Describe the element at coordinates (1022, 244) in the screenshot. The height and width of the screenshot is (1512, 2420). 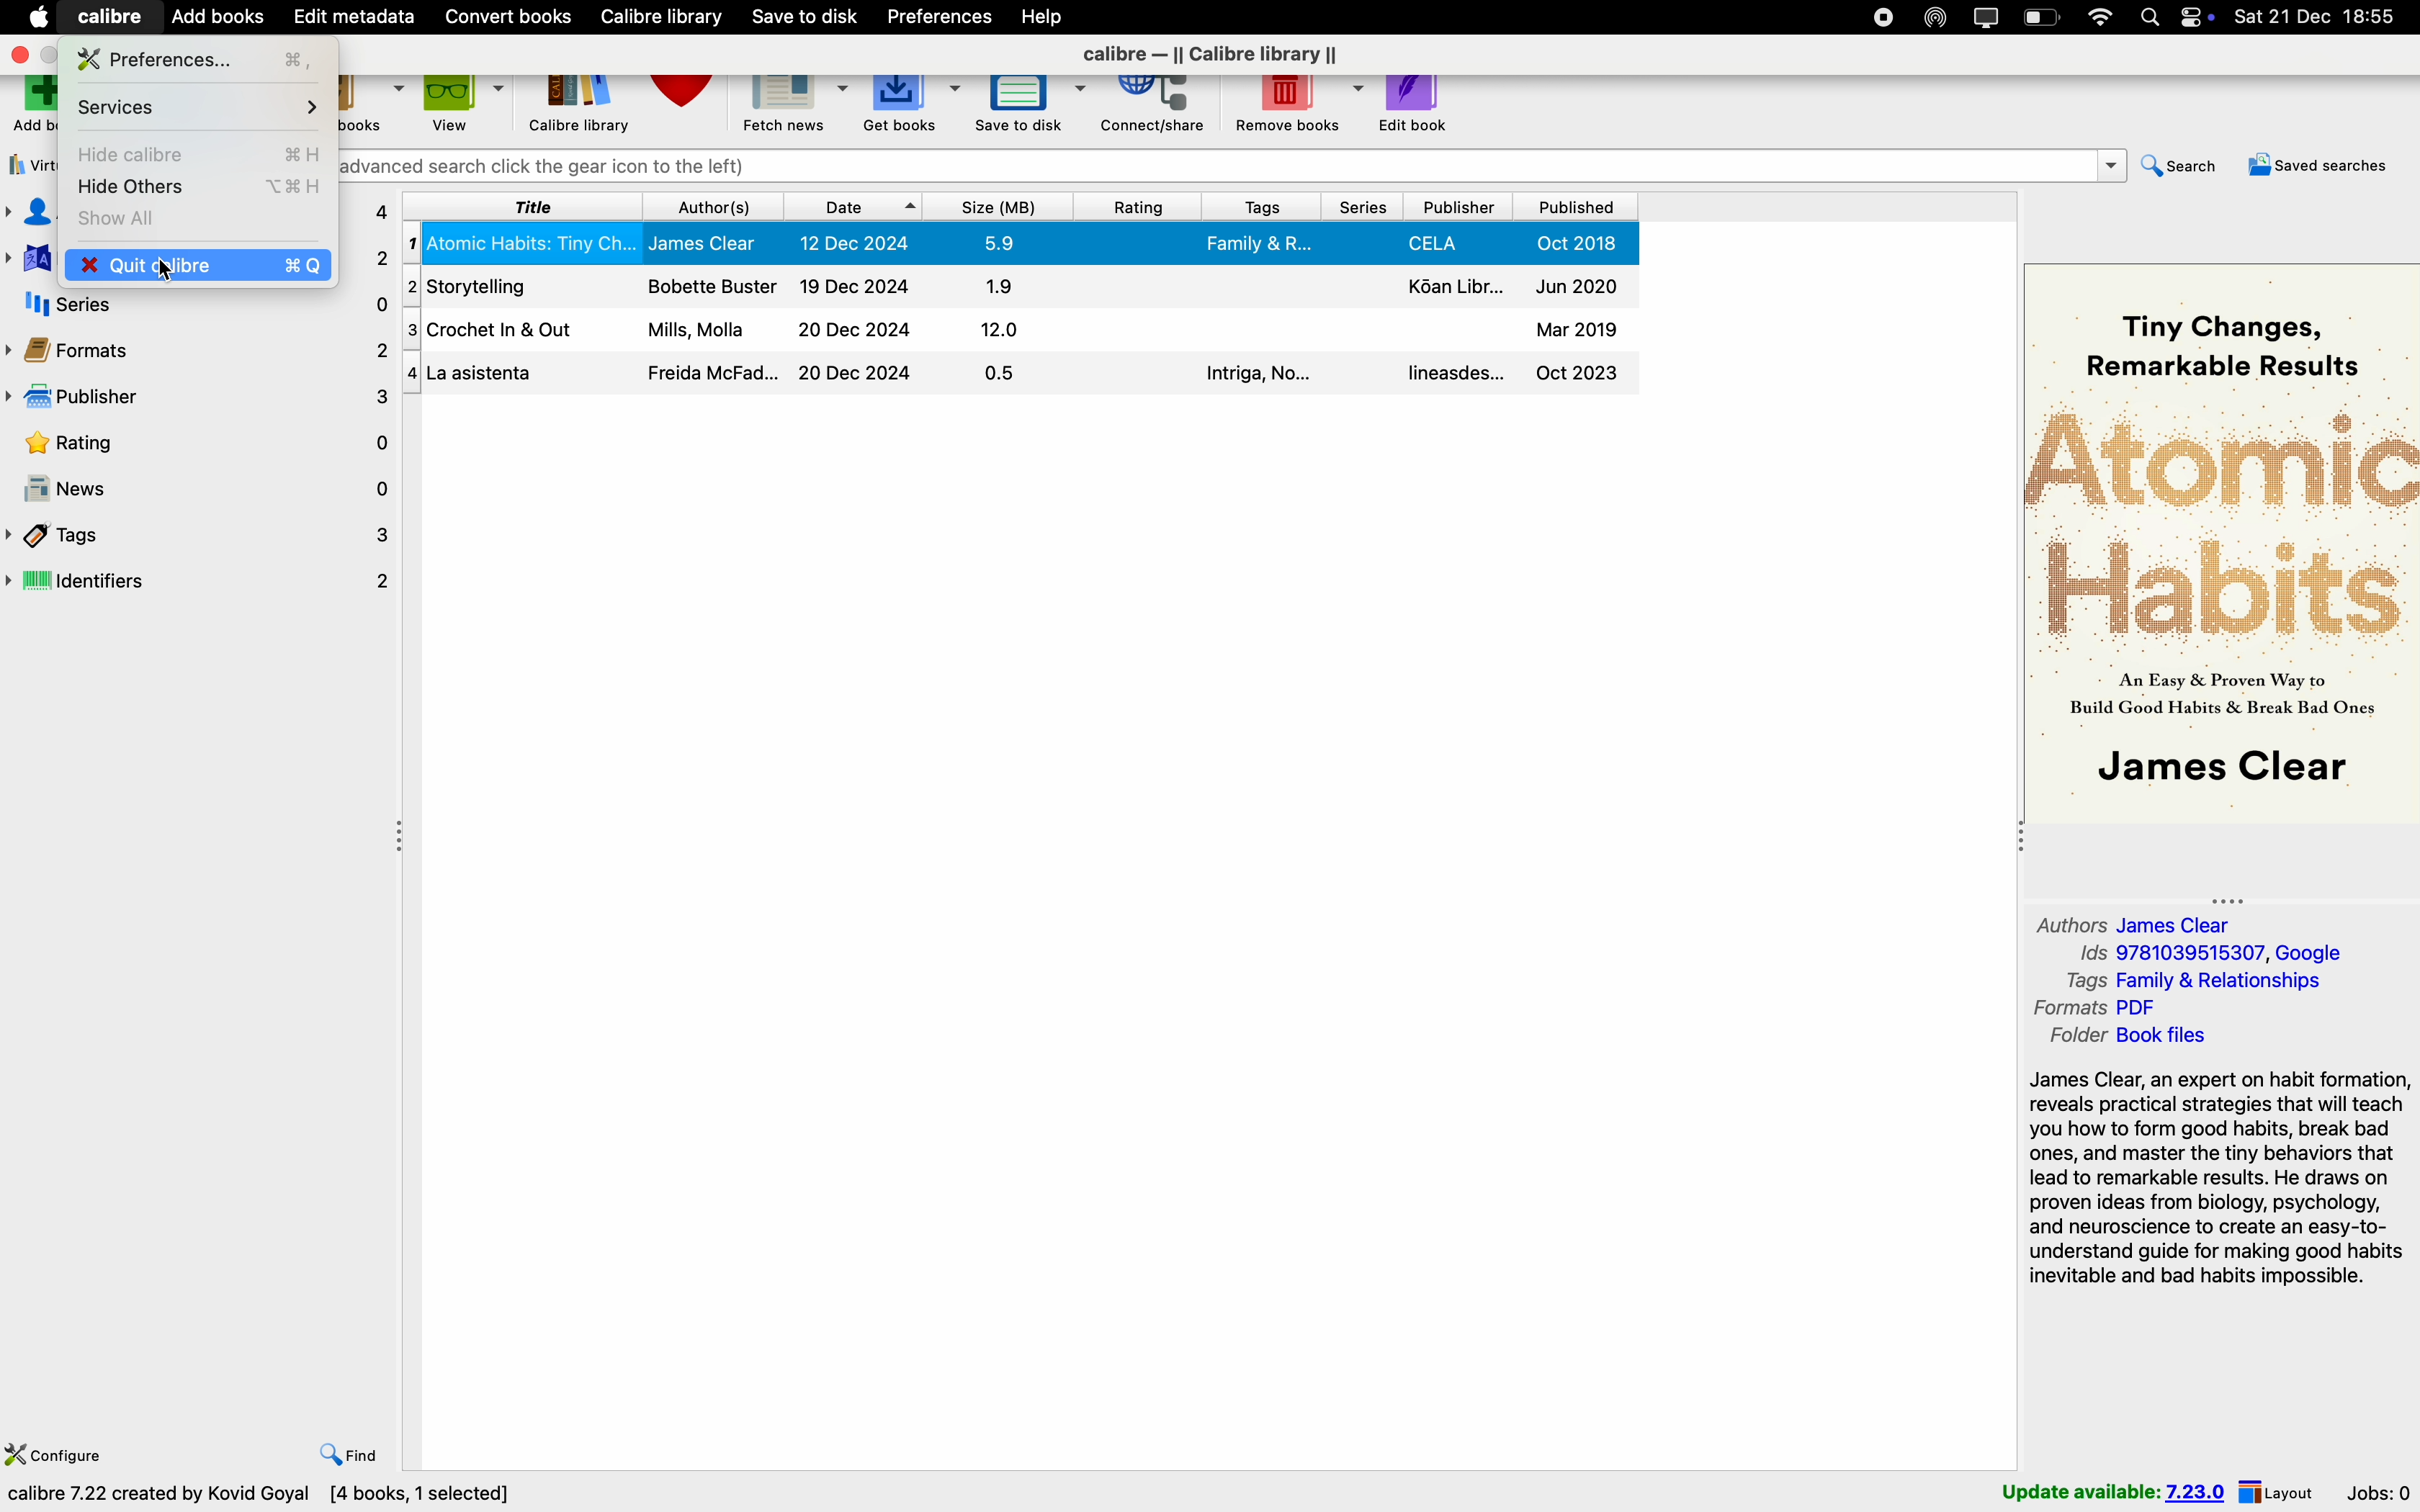
I see `Atomic Habits book details` at that location.